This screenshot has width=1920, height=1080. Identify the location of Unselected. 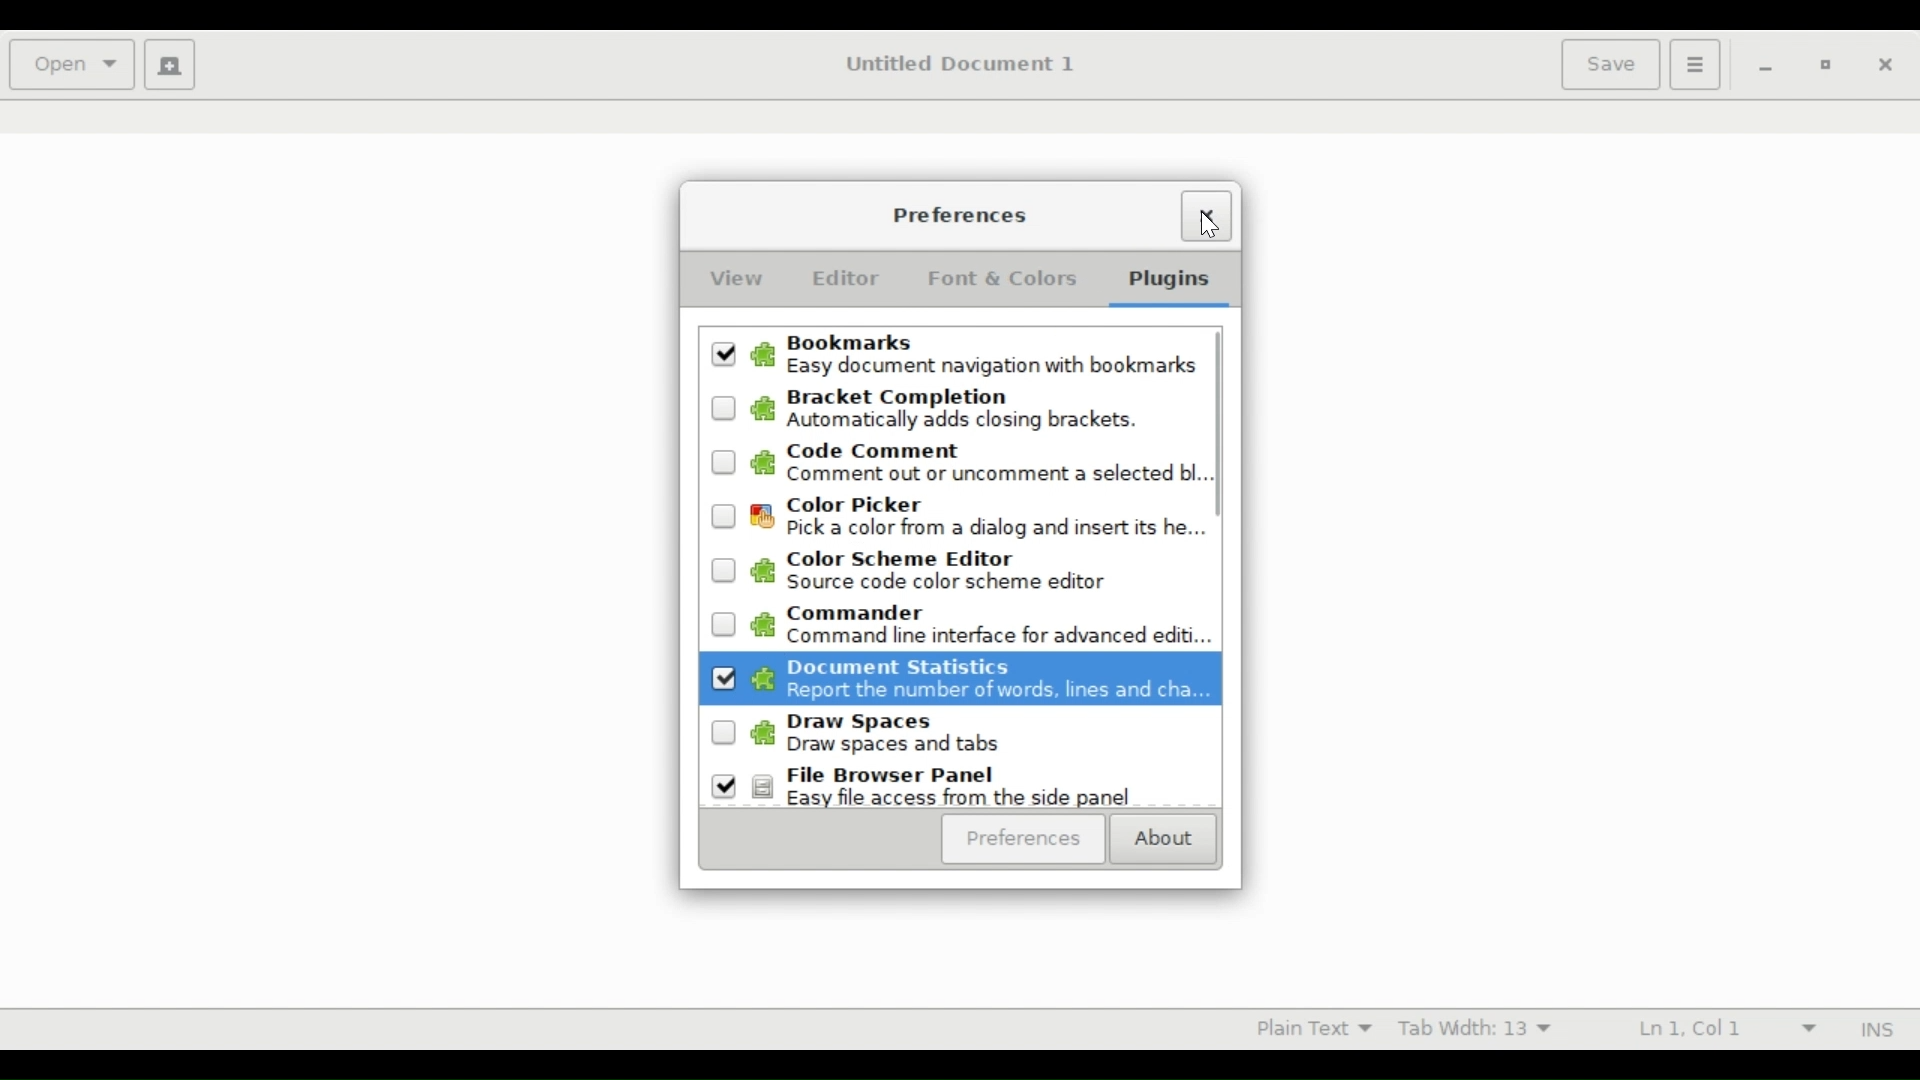
(724, 732).